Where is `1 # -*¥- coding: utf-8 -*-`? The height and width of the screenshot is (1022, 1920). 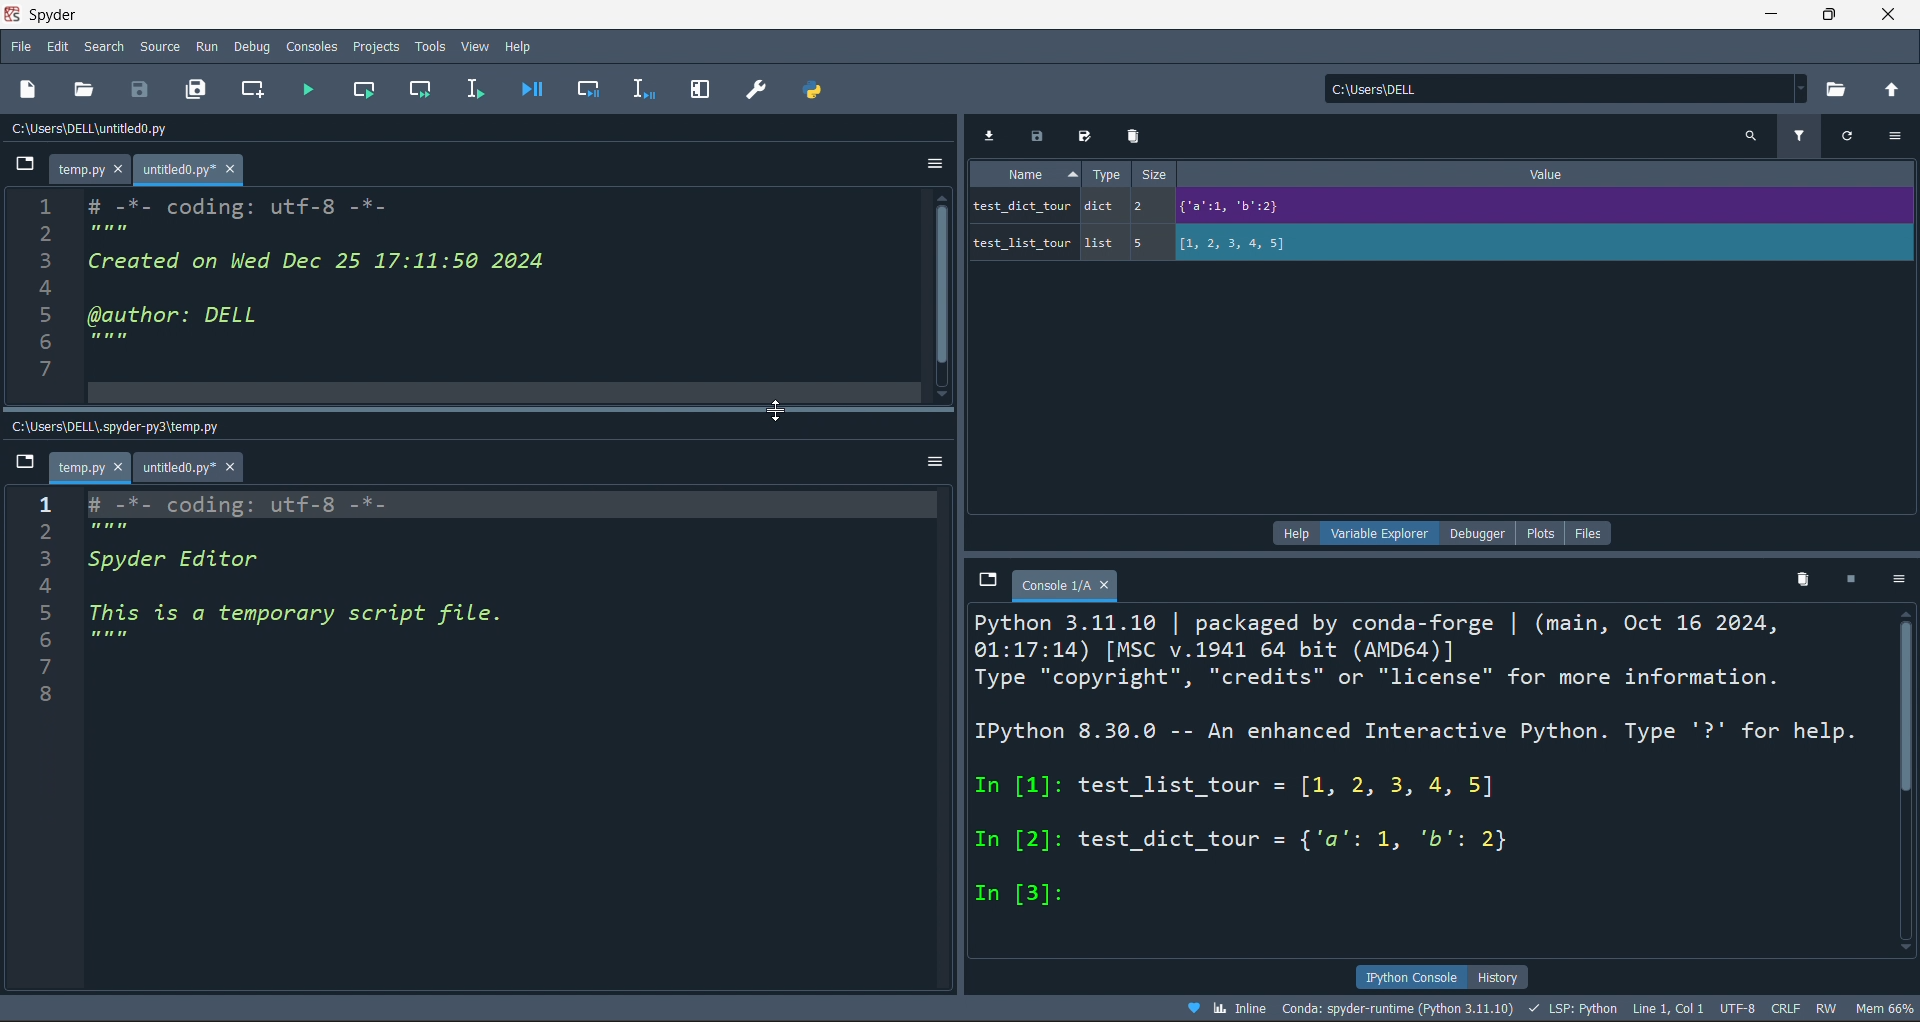
1 # -*¥- coding: utf-8 -*- is located at coordinates (260, 502).